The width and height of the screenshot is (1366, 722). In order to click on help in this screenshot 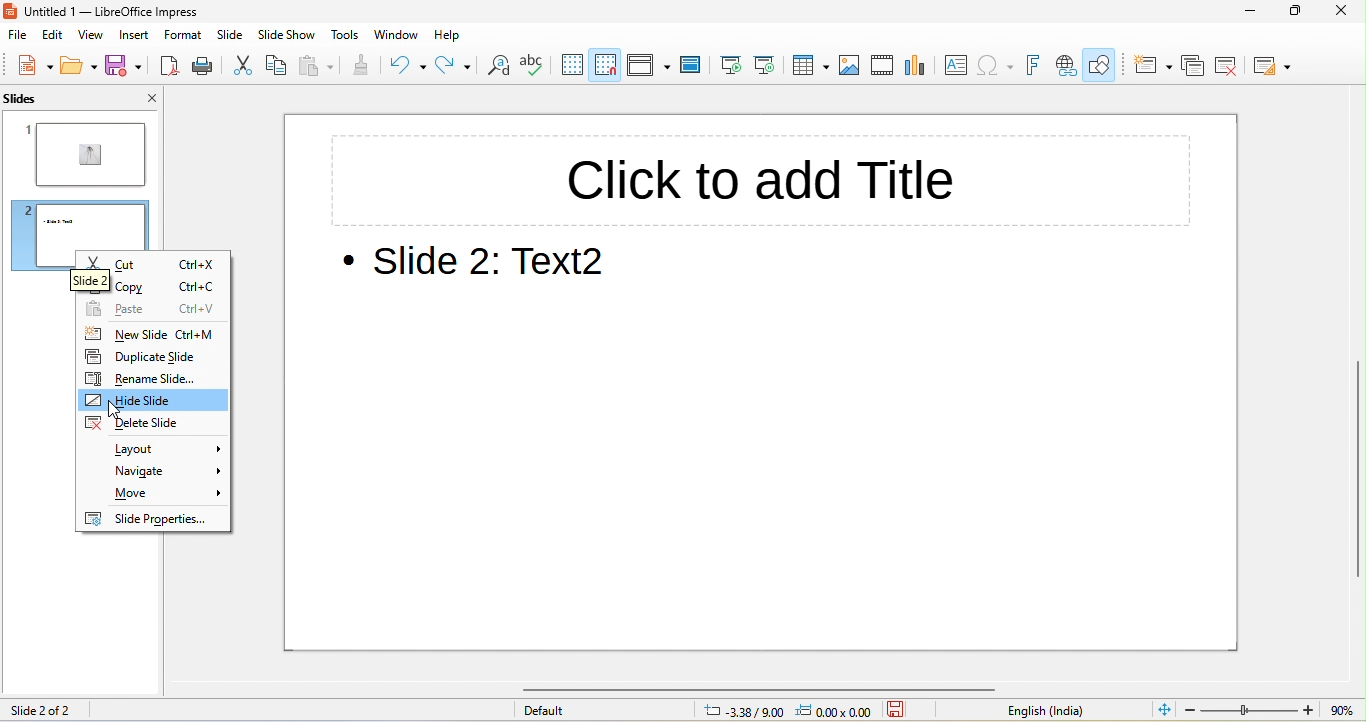, I will do `click(443, 34)`.